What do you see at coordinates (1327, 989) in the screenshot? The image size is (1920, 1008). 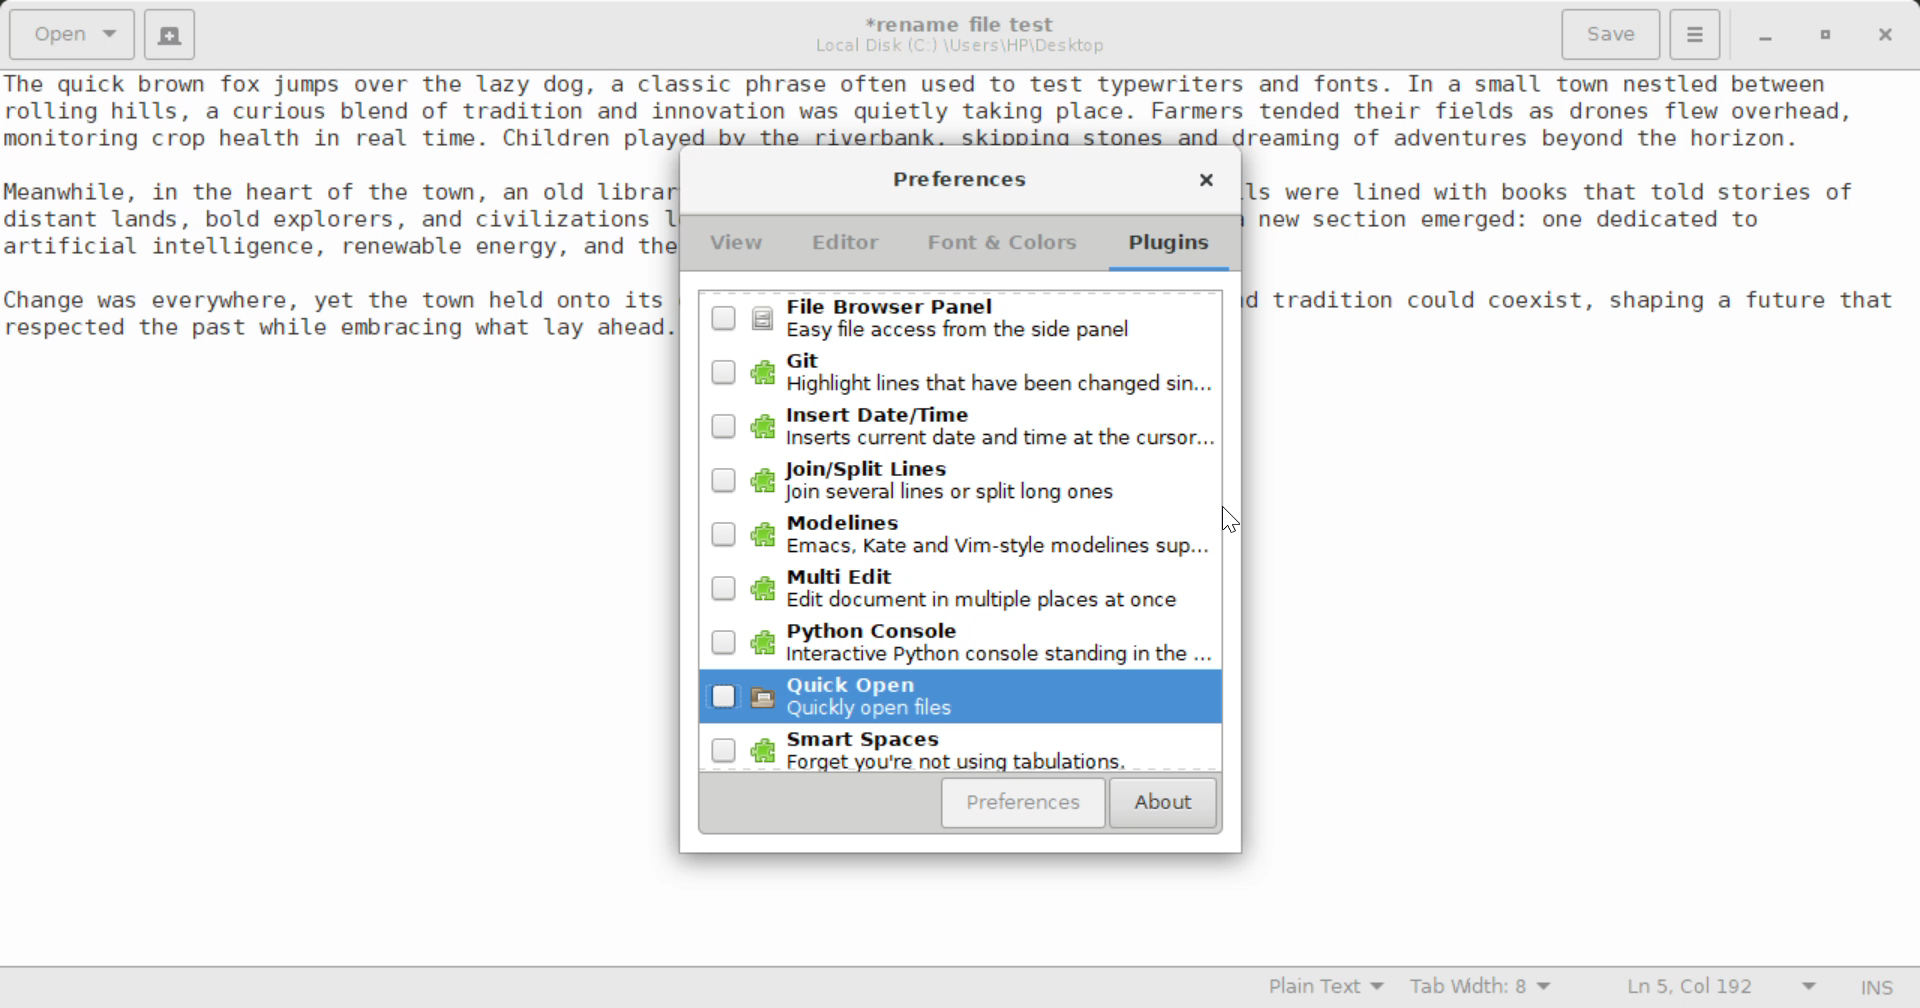 I see `Selected Language` at bounding box center [1327, 989].